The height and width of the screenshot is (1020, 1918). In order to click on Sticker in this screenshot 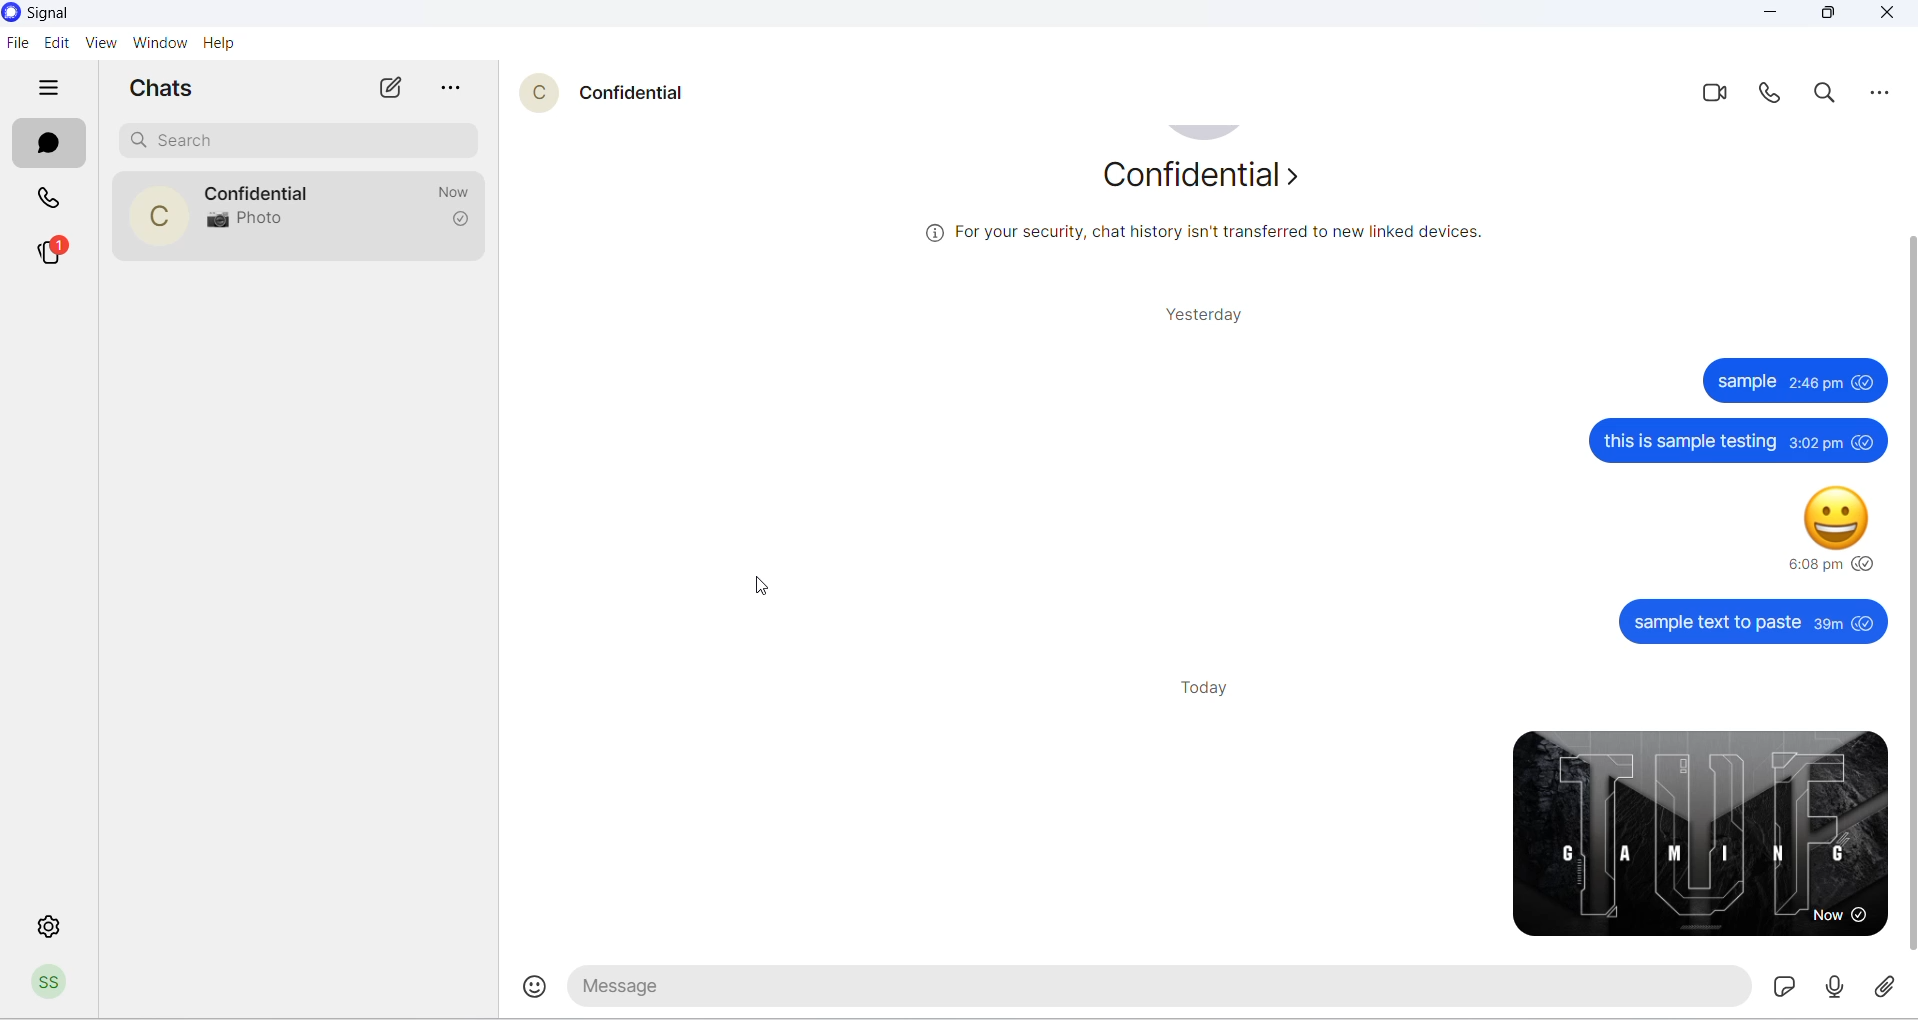, I will do `click(1830, 984)`.